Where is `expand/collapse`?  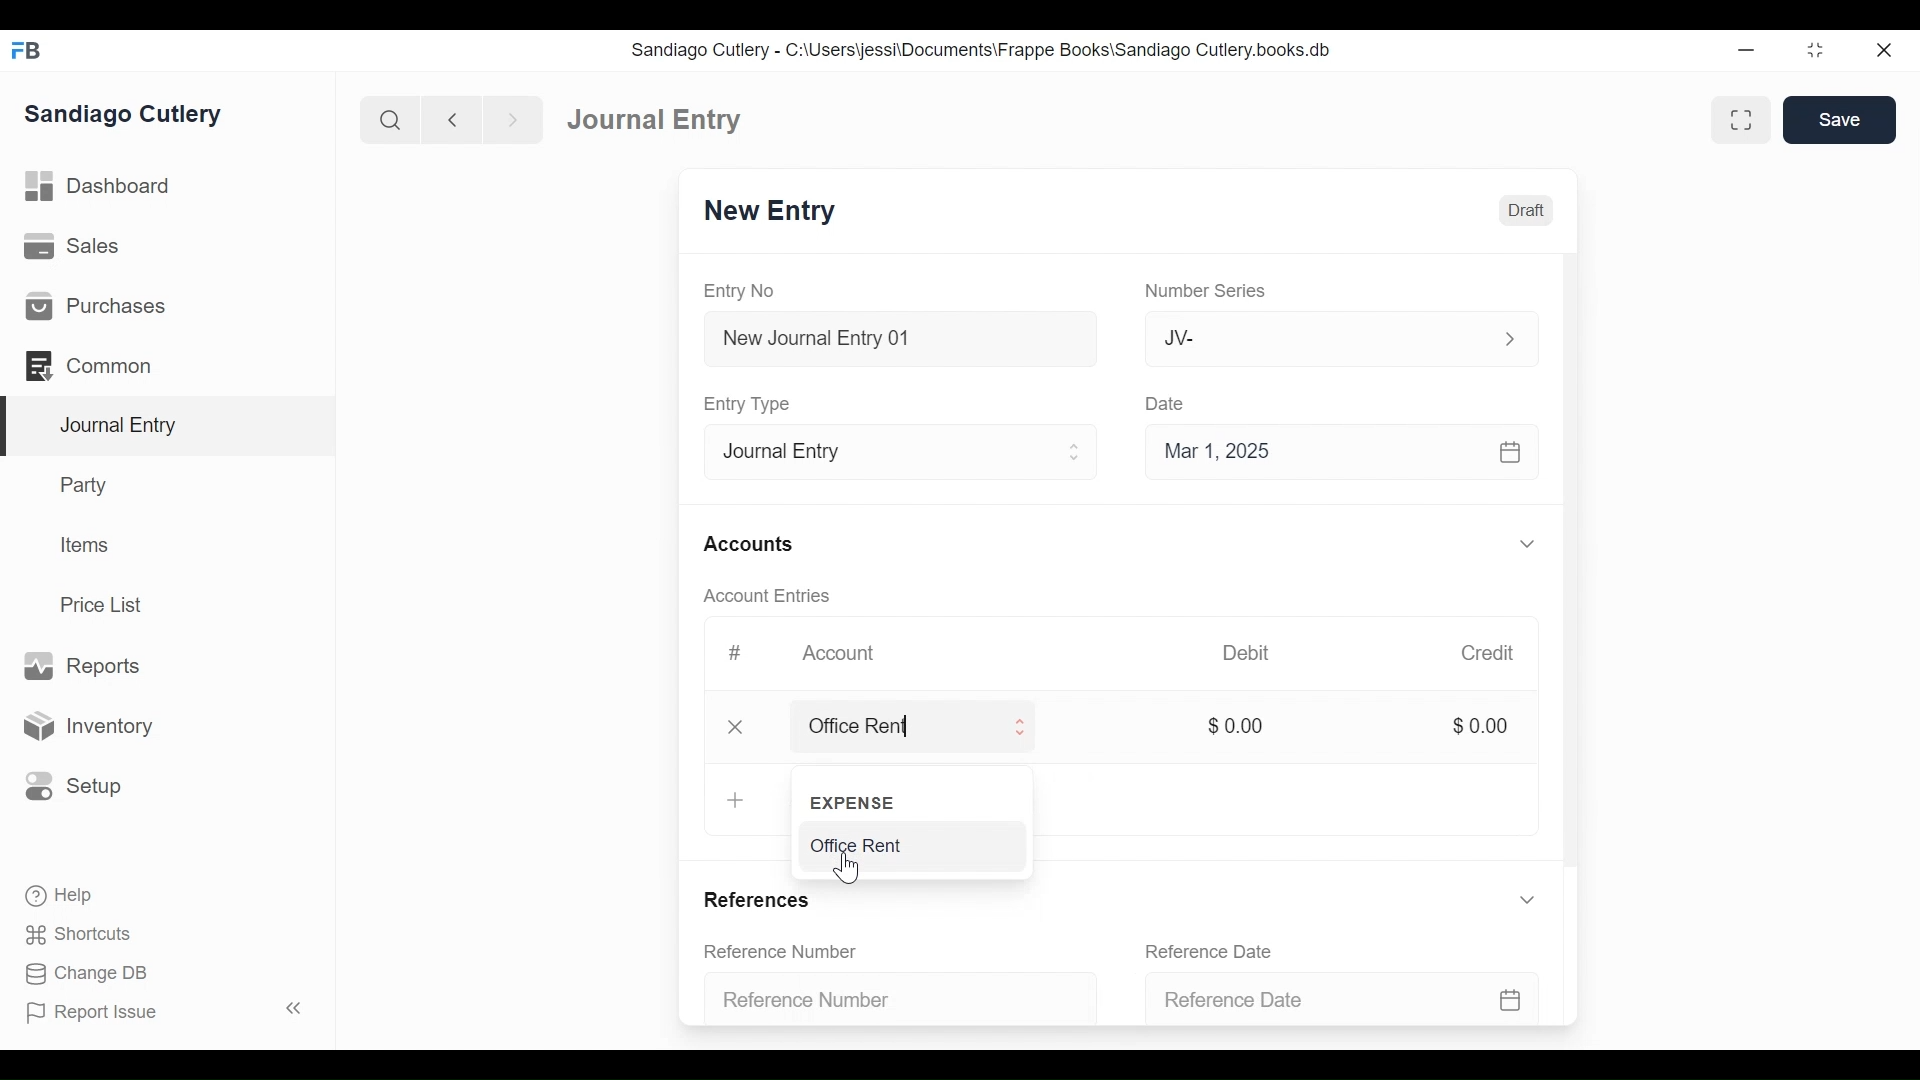 expand/collapse is located at coordinates (1526, 899).